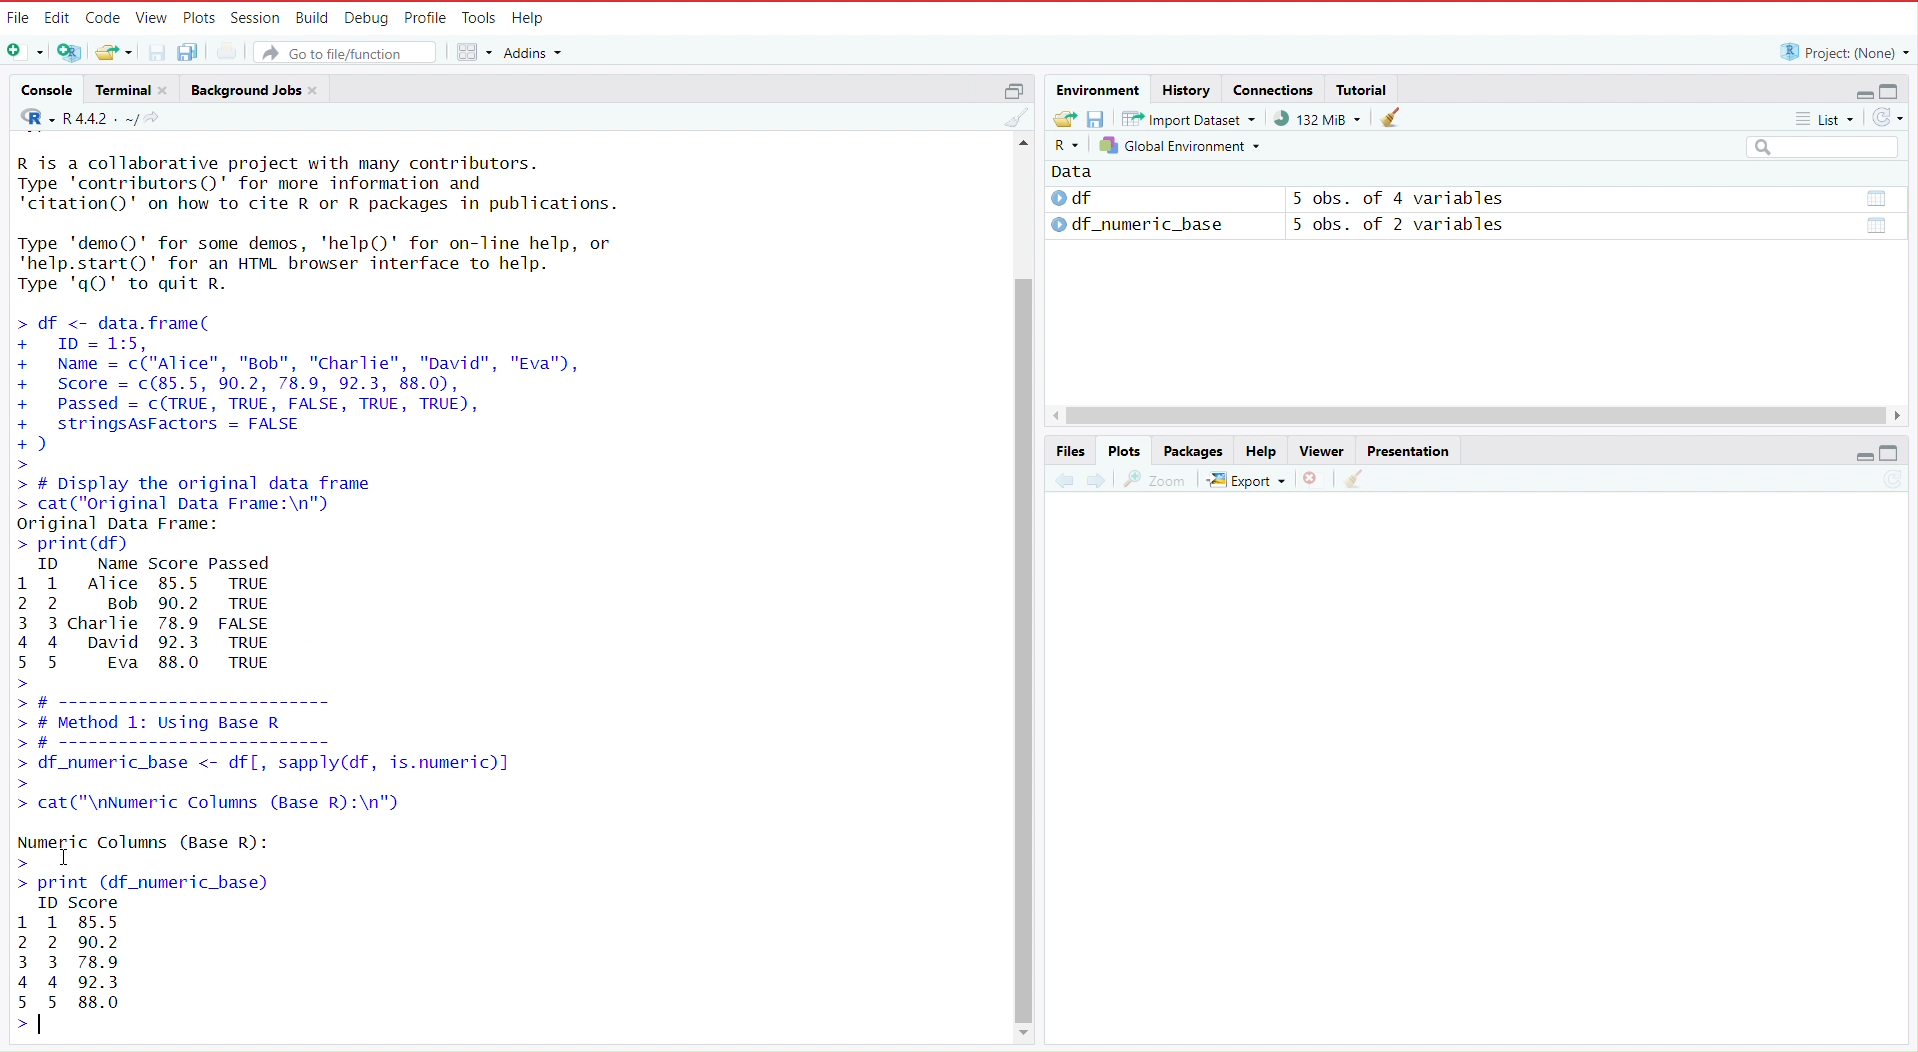  Describe the element at coordinates (226, 53) in the screenshot. I see `print the current file` at that location.